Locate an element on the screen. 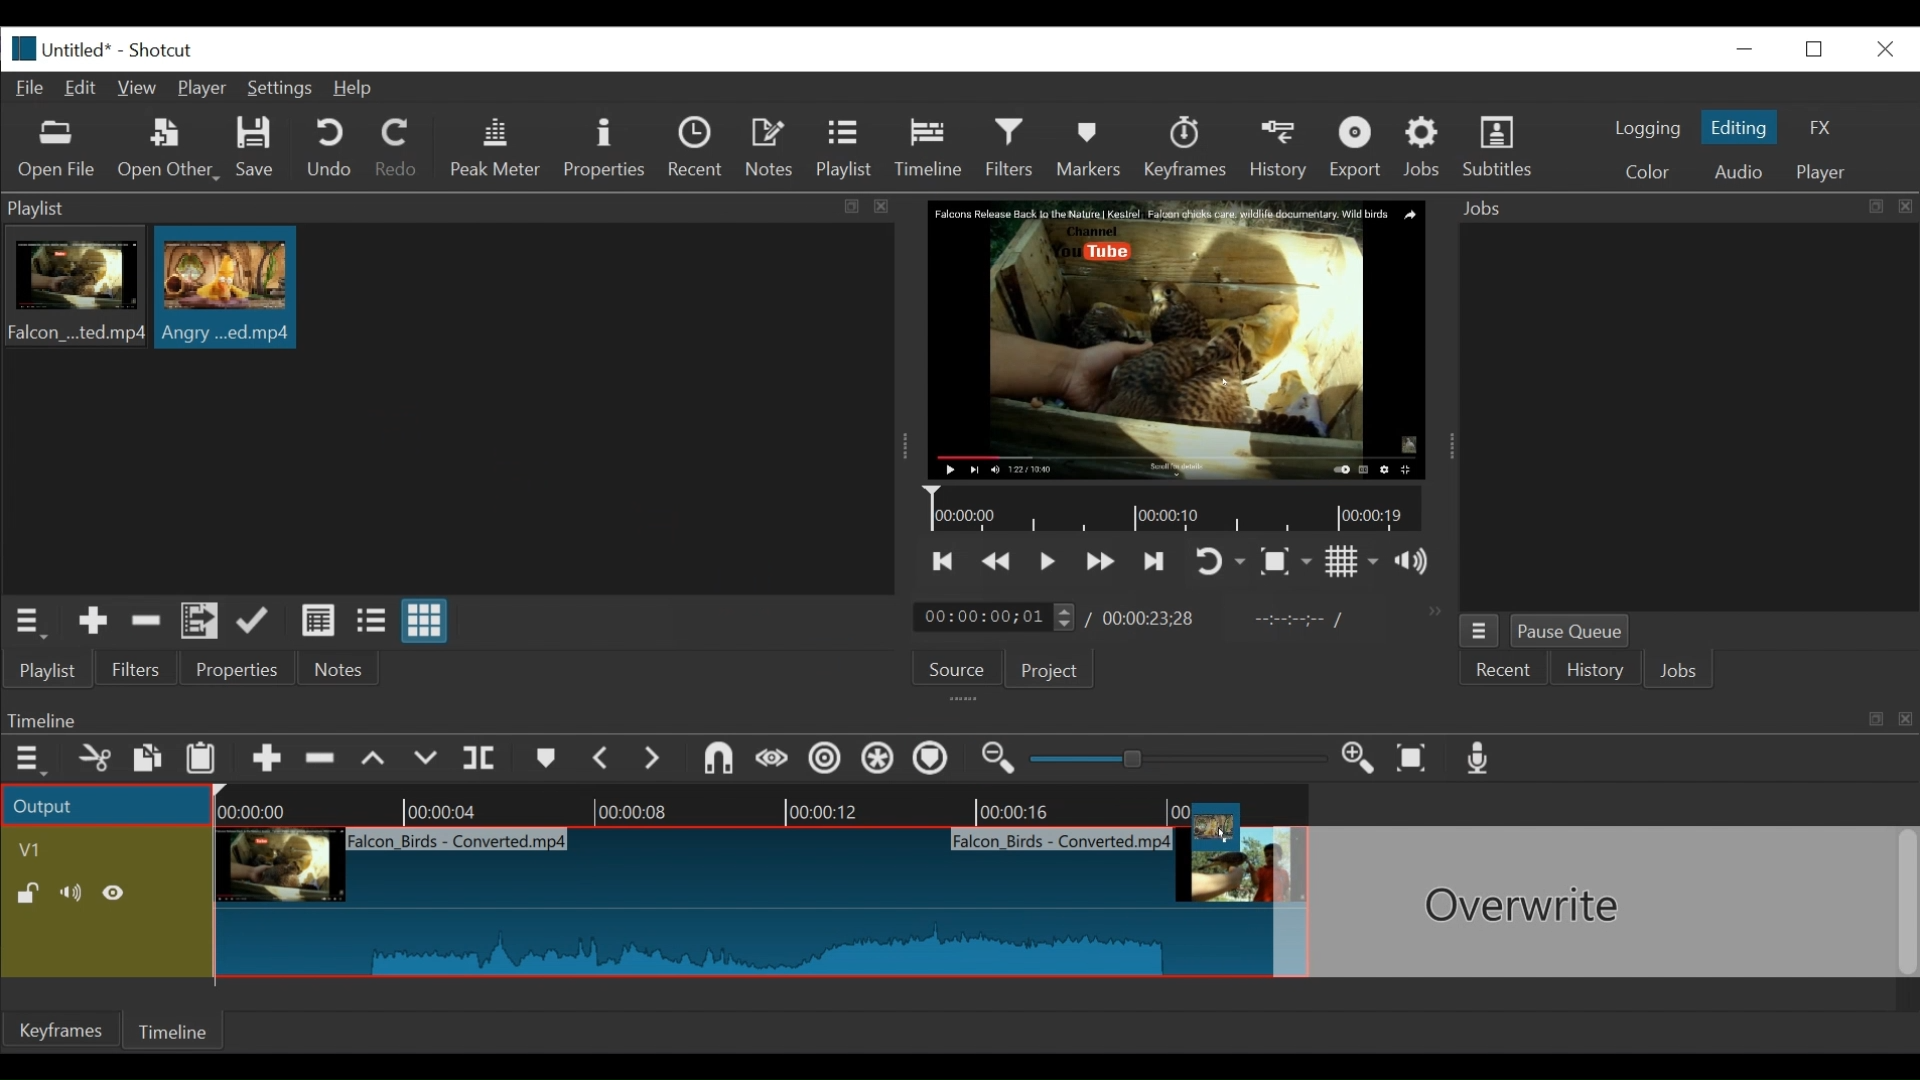 The image size is (1920, 1080). Settings is located at coordinates (284, 91).